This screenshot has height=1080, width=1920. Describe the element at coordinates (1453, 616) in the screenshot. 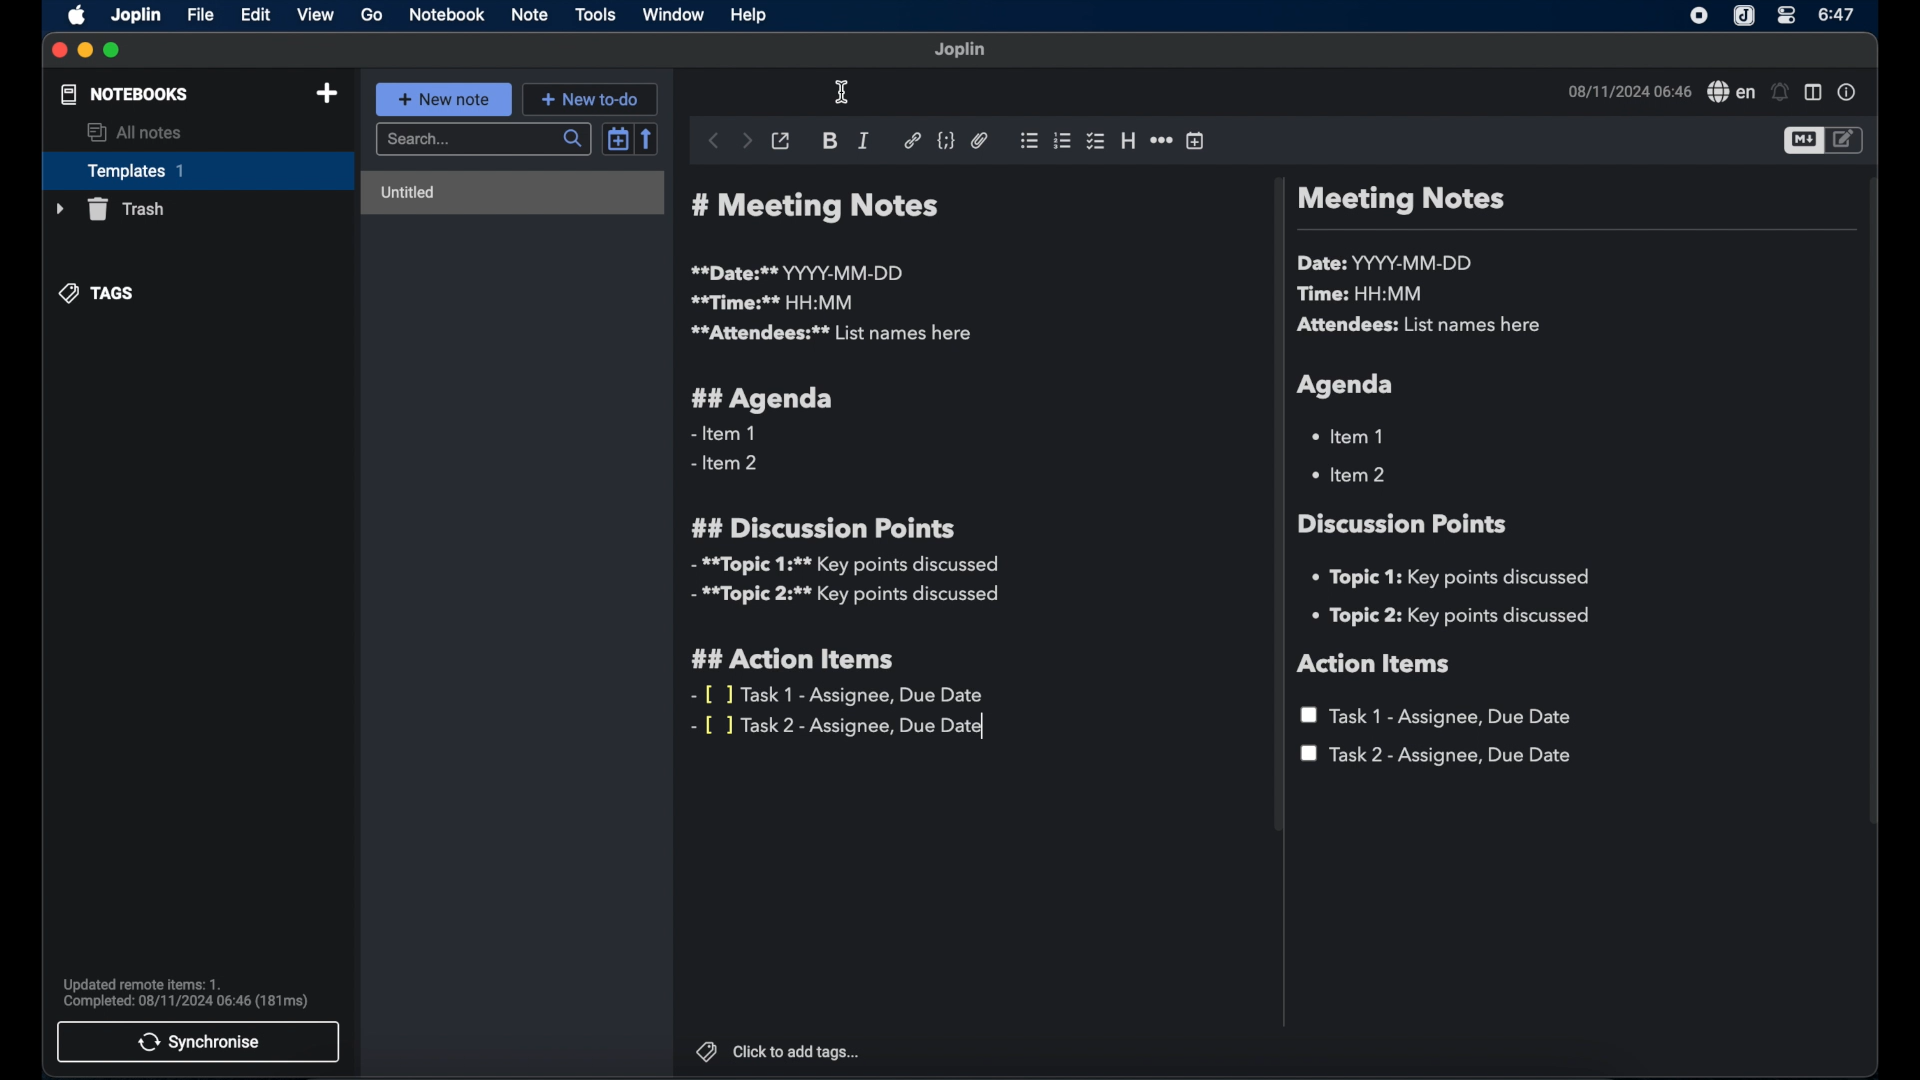

I see `topic 2: key points discussed` at that location.